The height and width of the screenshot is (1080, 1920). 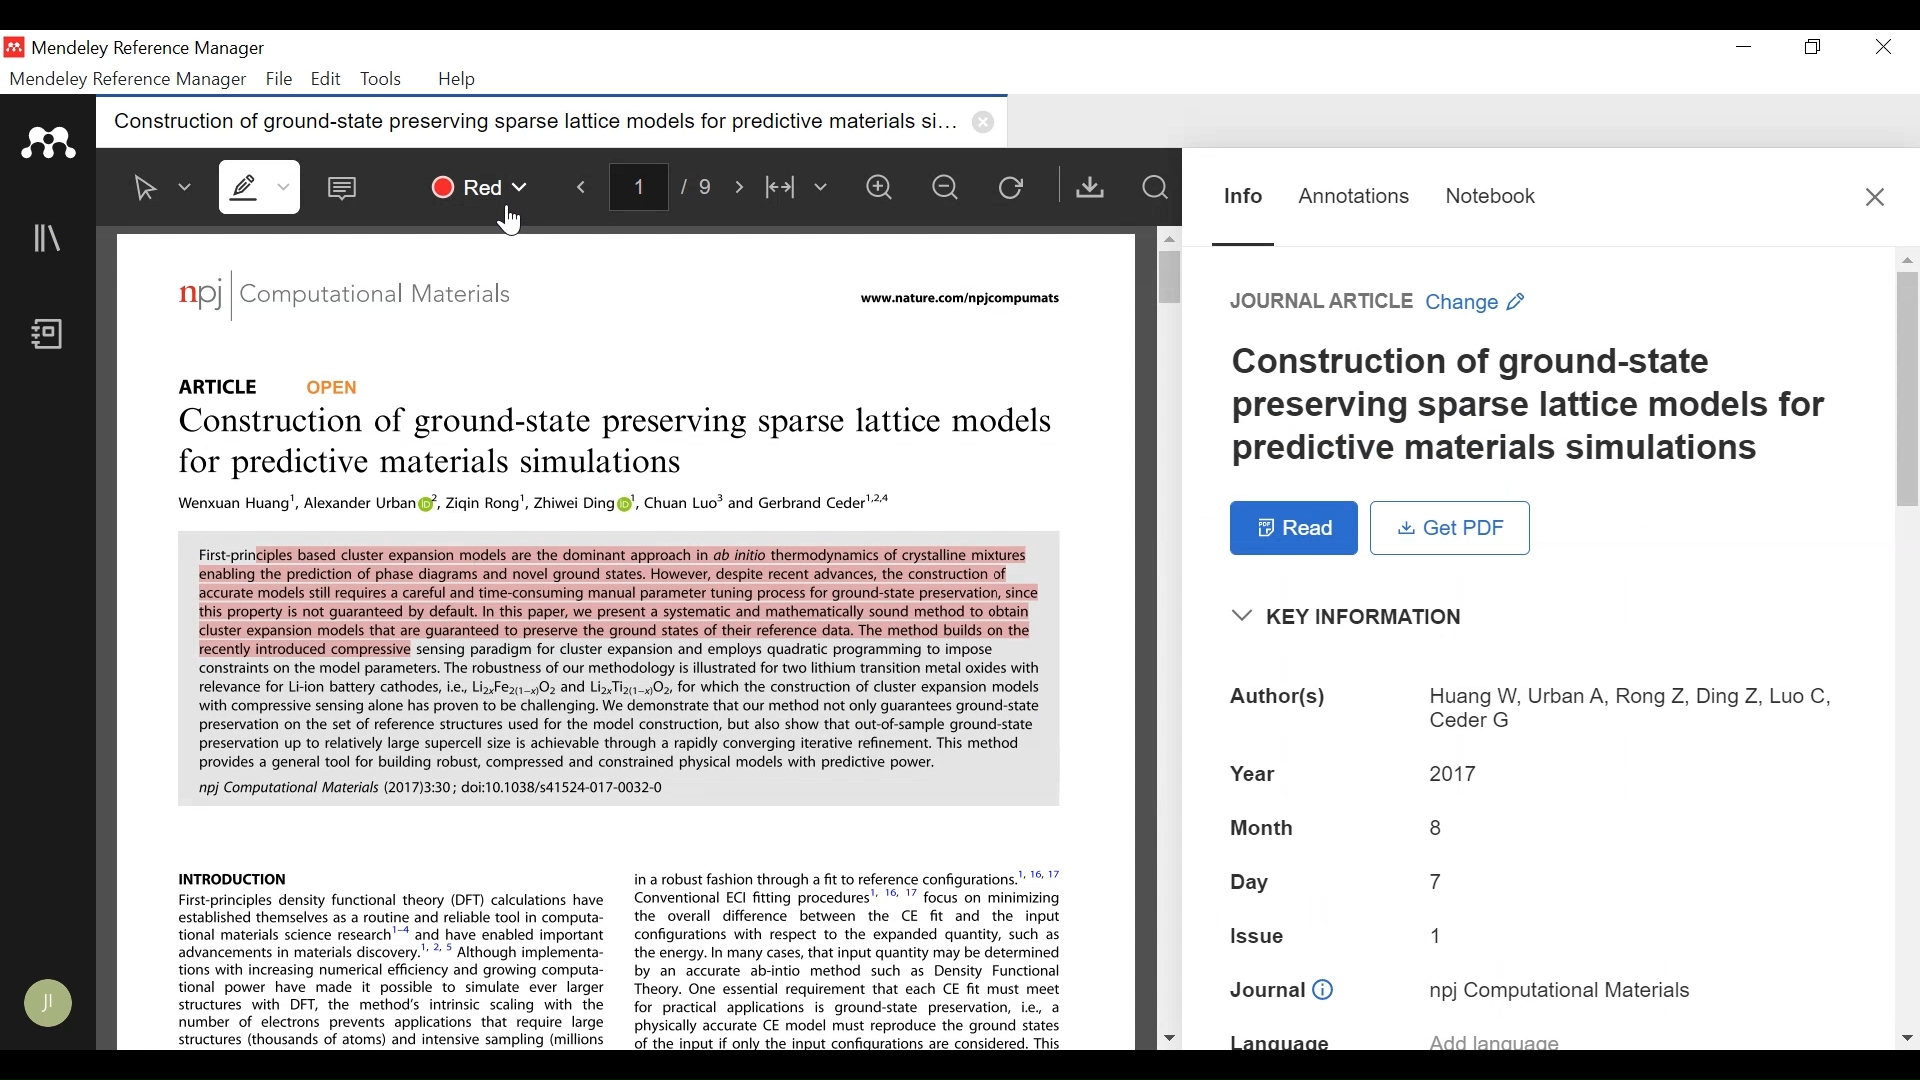 I want to click on Read, so click(x=1295, y=529).